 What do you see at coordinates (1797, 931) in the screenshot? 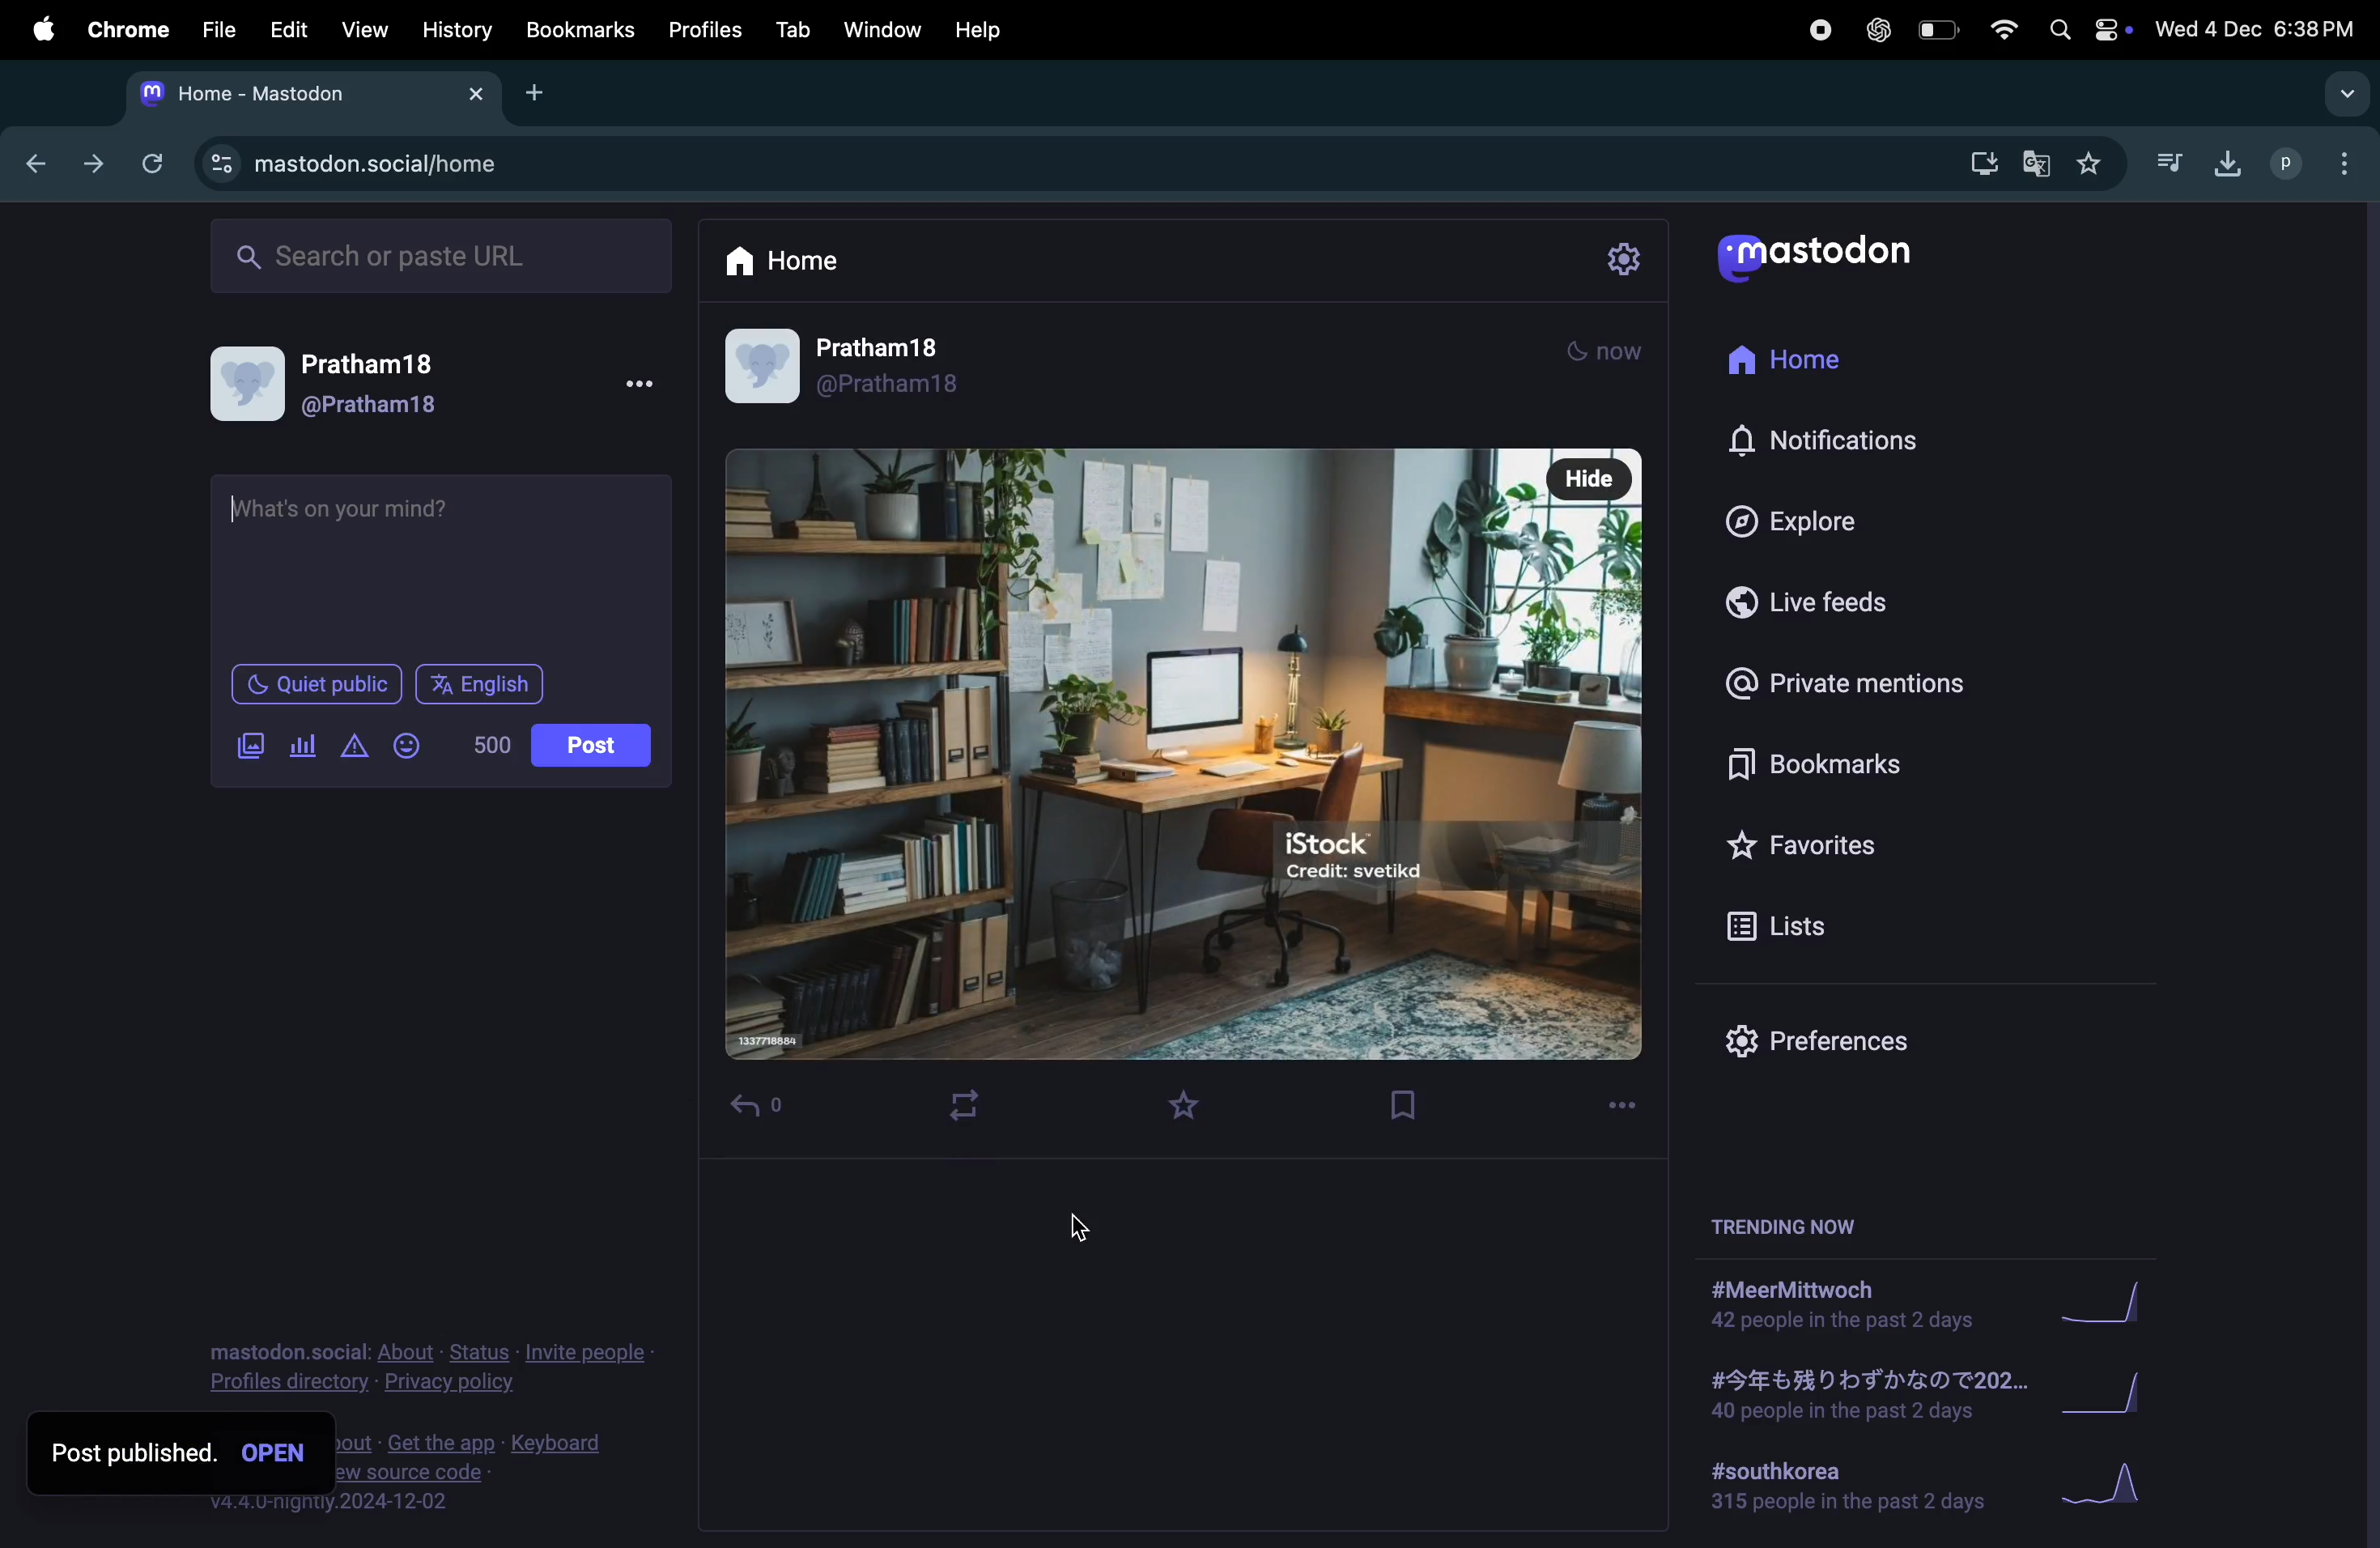
I see `lists` at bounding box center [1797, 931].